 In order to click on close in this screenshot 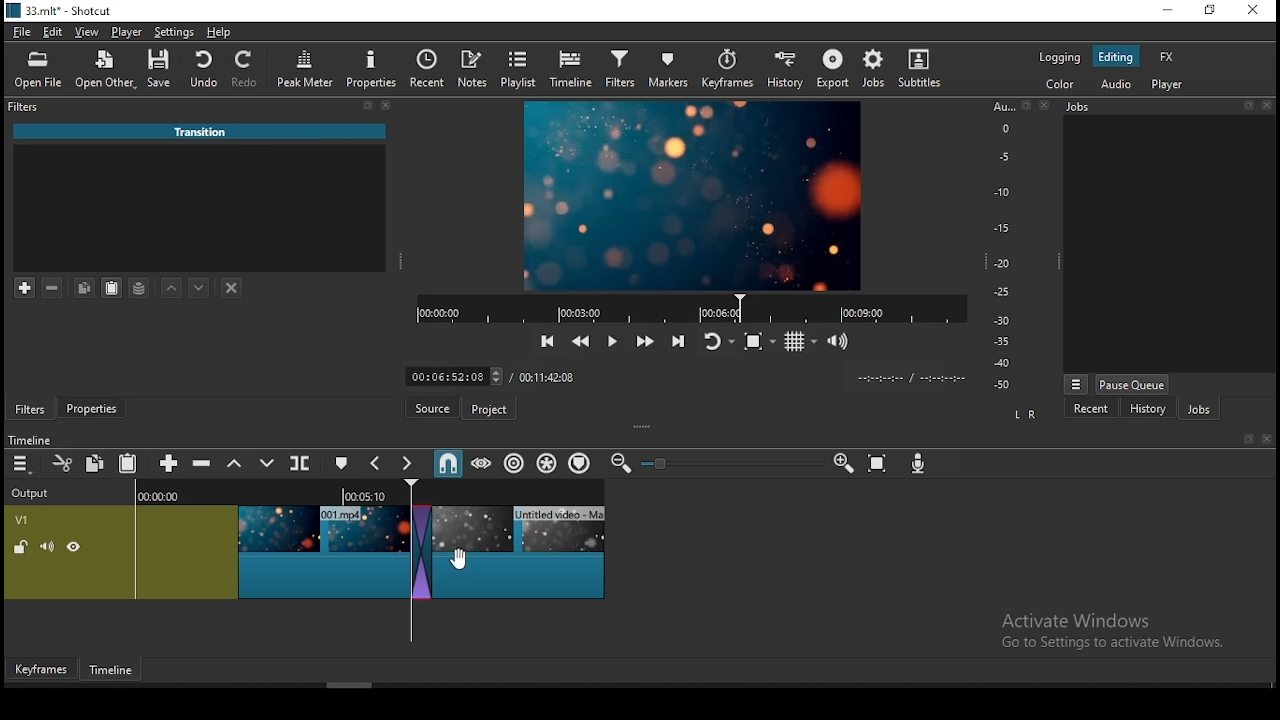, I will do `click(1269, 440)`.